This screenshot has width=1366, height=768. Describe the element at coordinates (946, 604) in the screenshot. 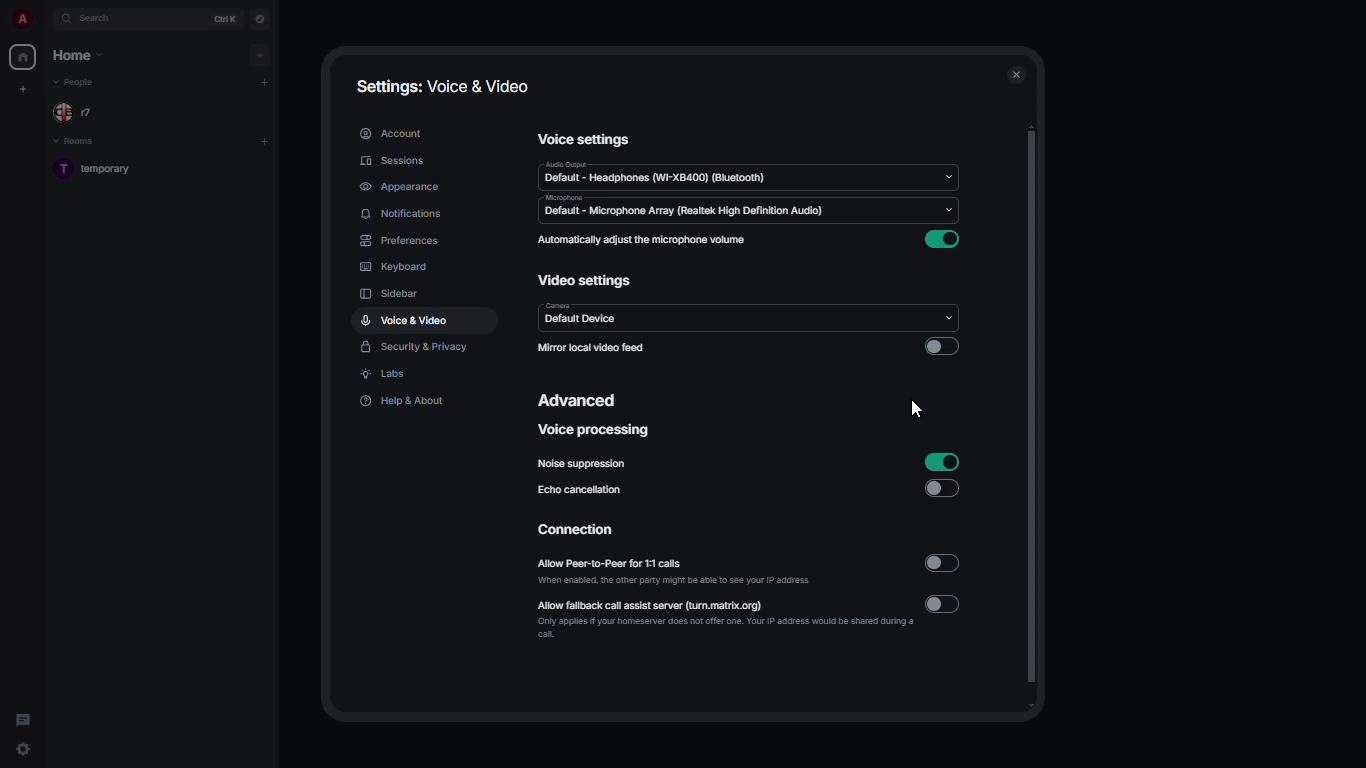

I see `disabled` at that location.